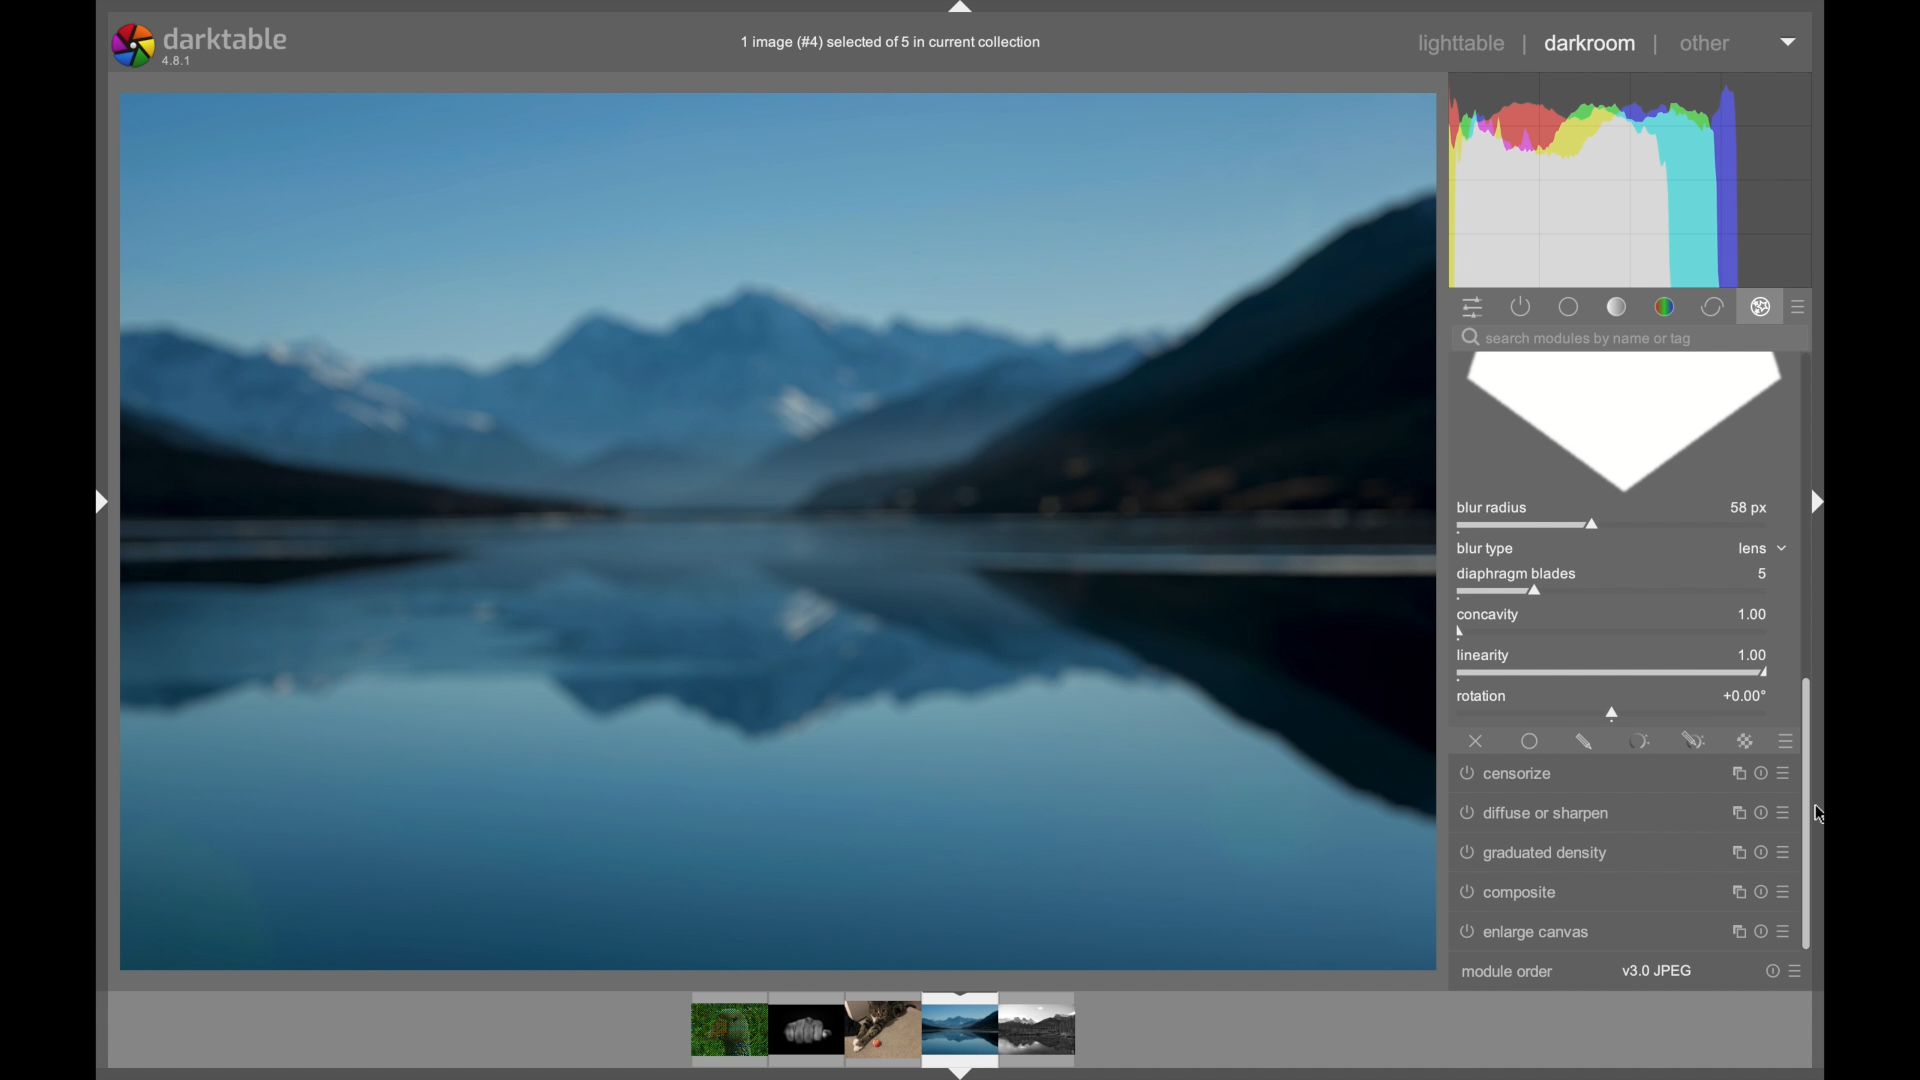 This screenshot has width=1920, height=1080. I want to click on Help, so click(1771, 971).